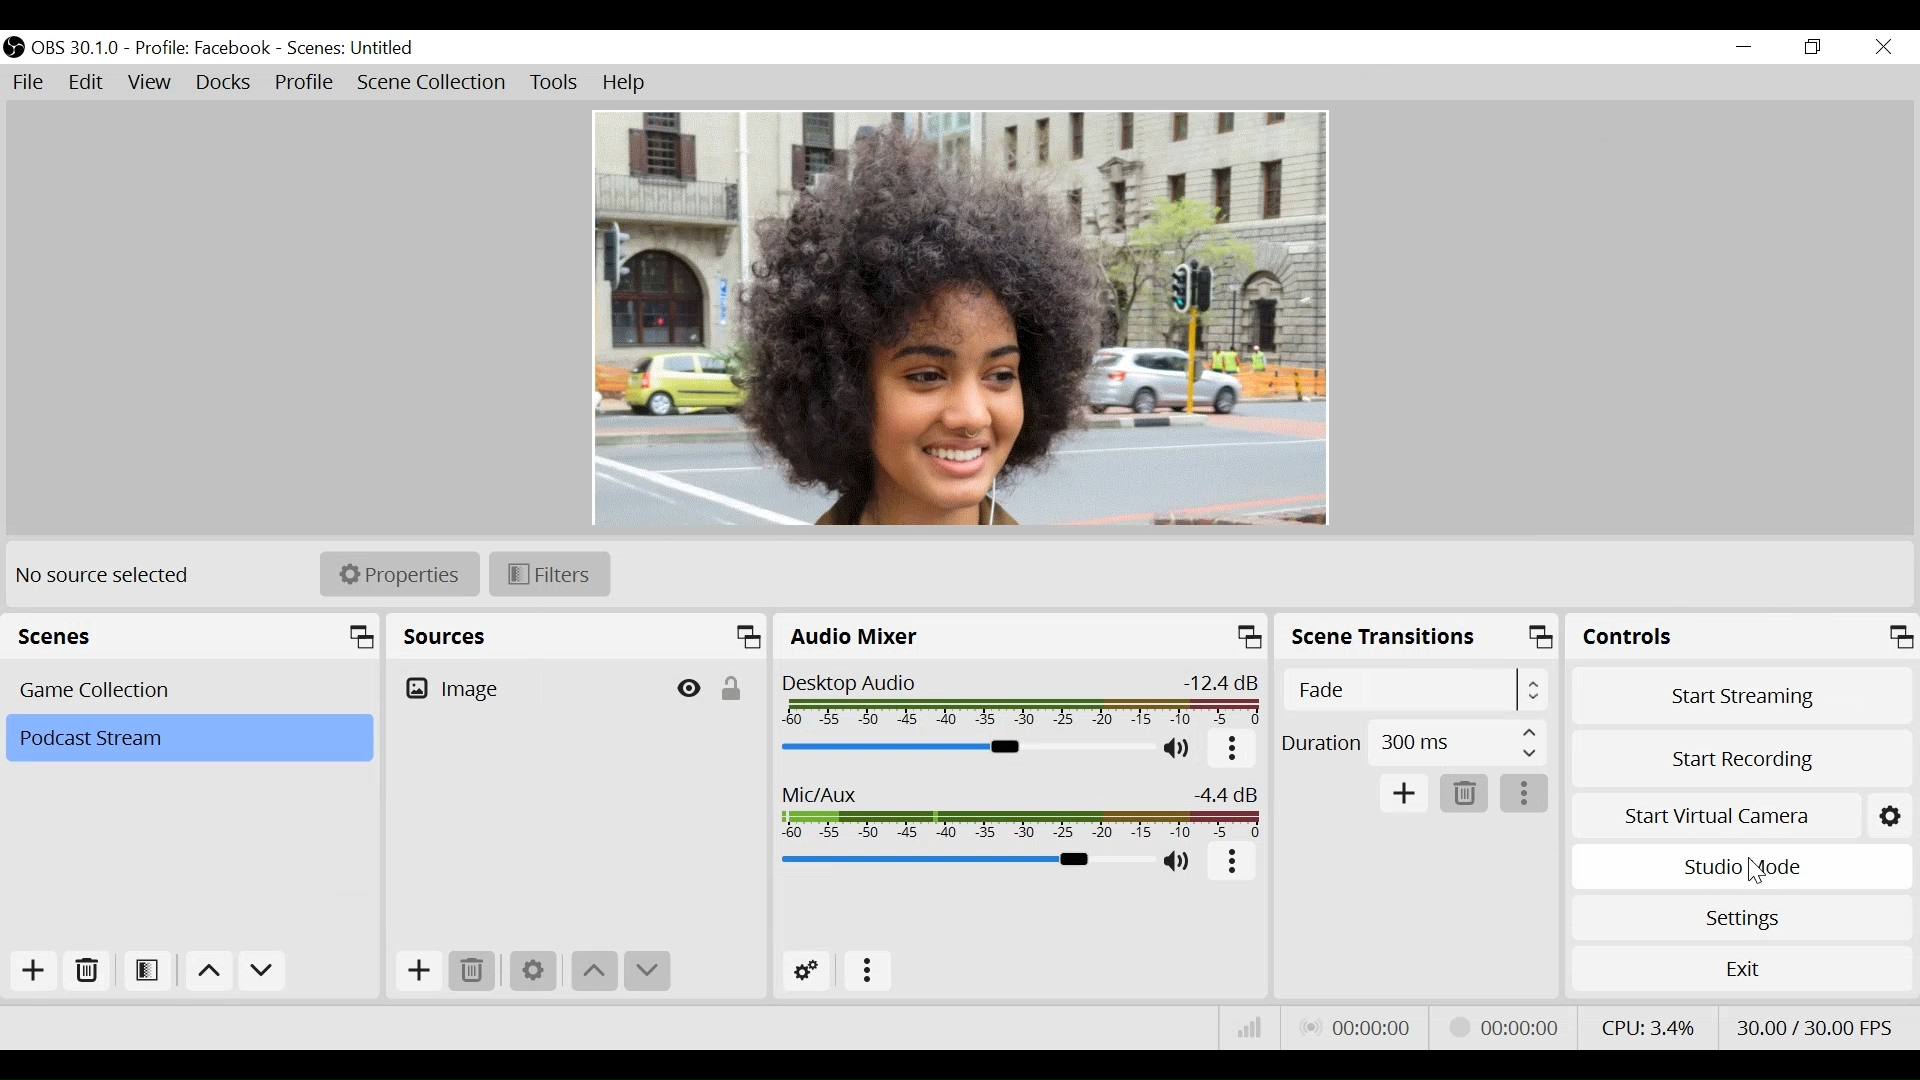 This screenshot has width=1920, height=1080. What do you see at coordinates (1739, 918) in the screenshot?
I see `Settings` at bounding box center [1739, 918].